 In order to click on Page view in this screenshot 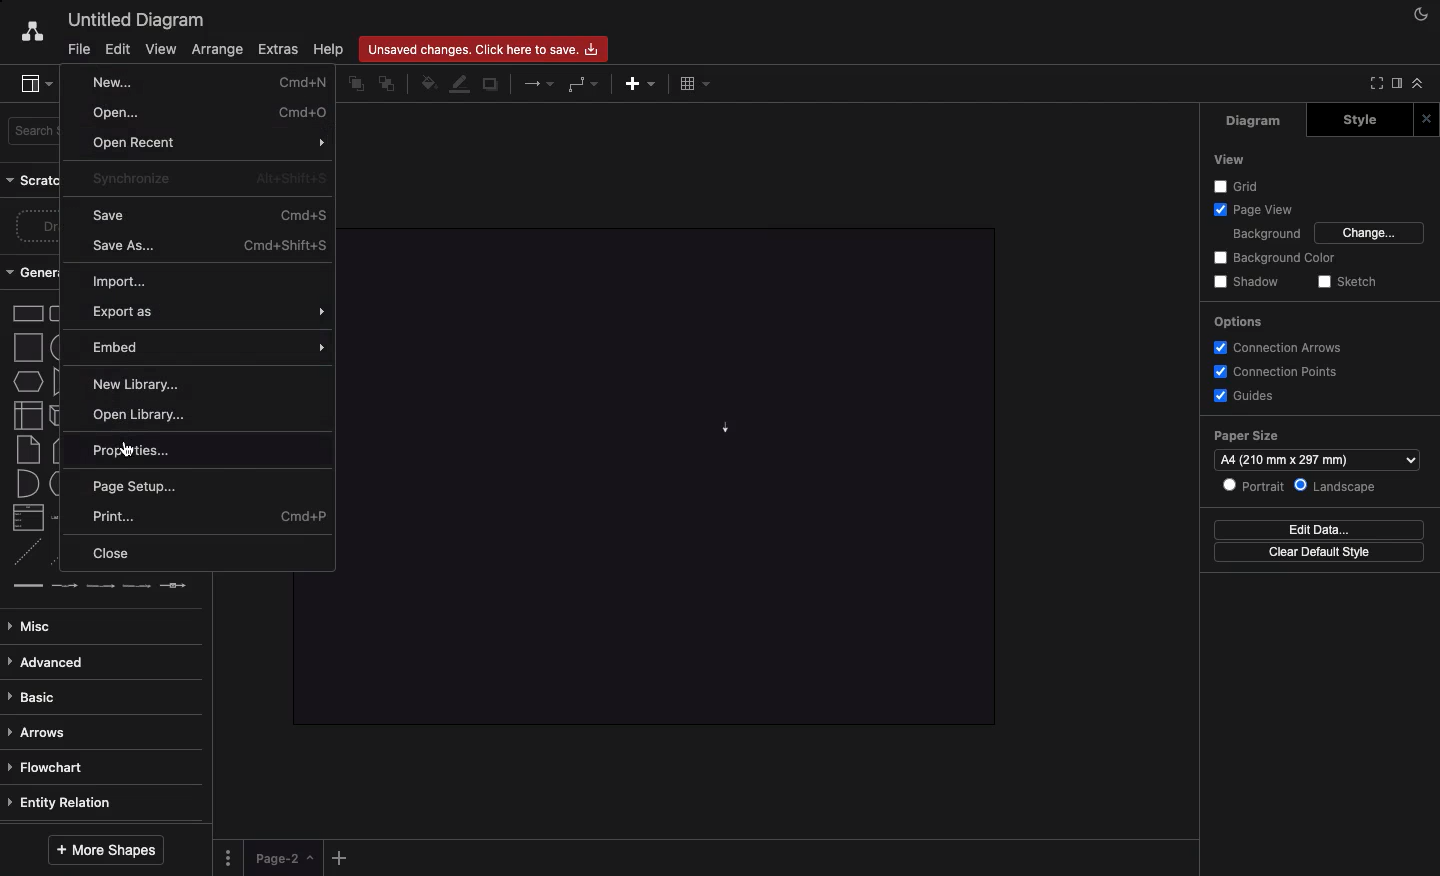, I will do `click(1250, 208)`.